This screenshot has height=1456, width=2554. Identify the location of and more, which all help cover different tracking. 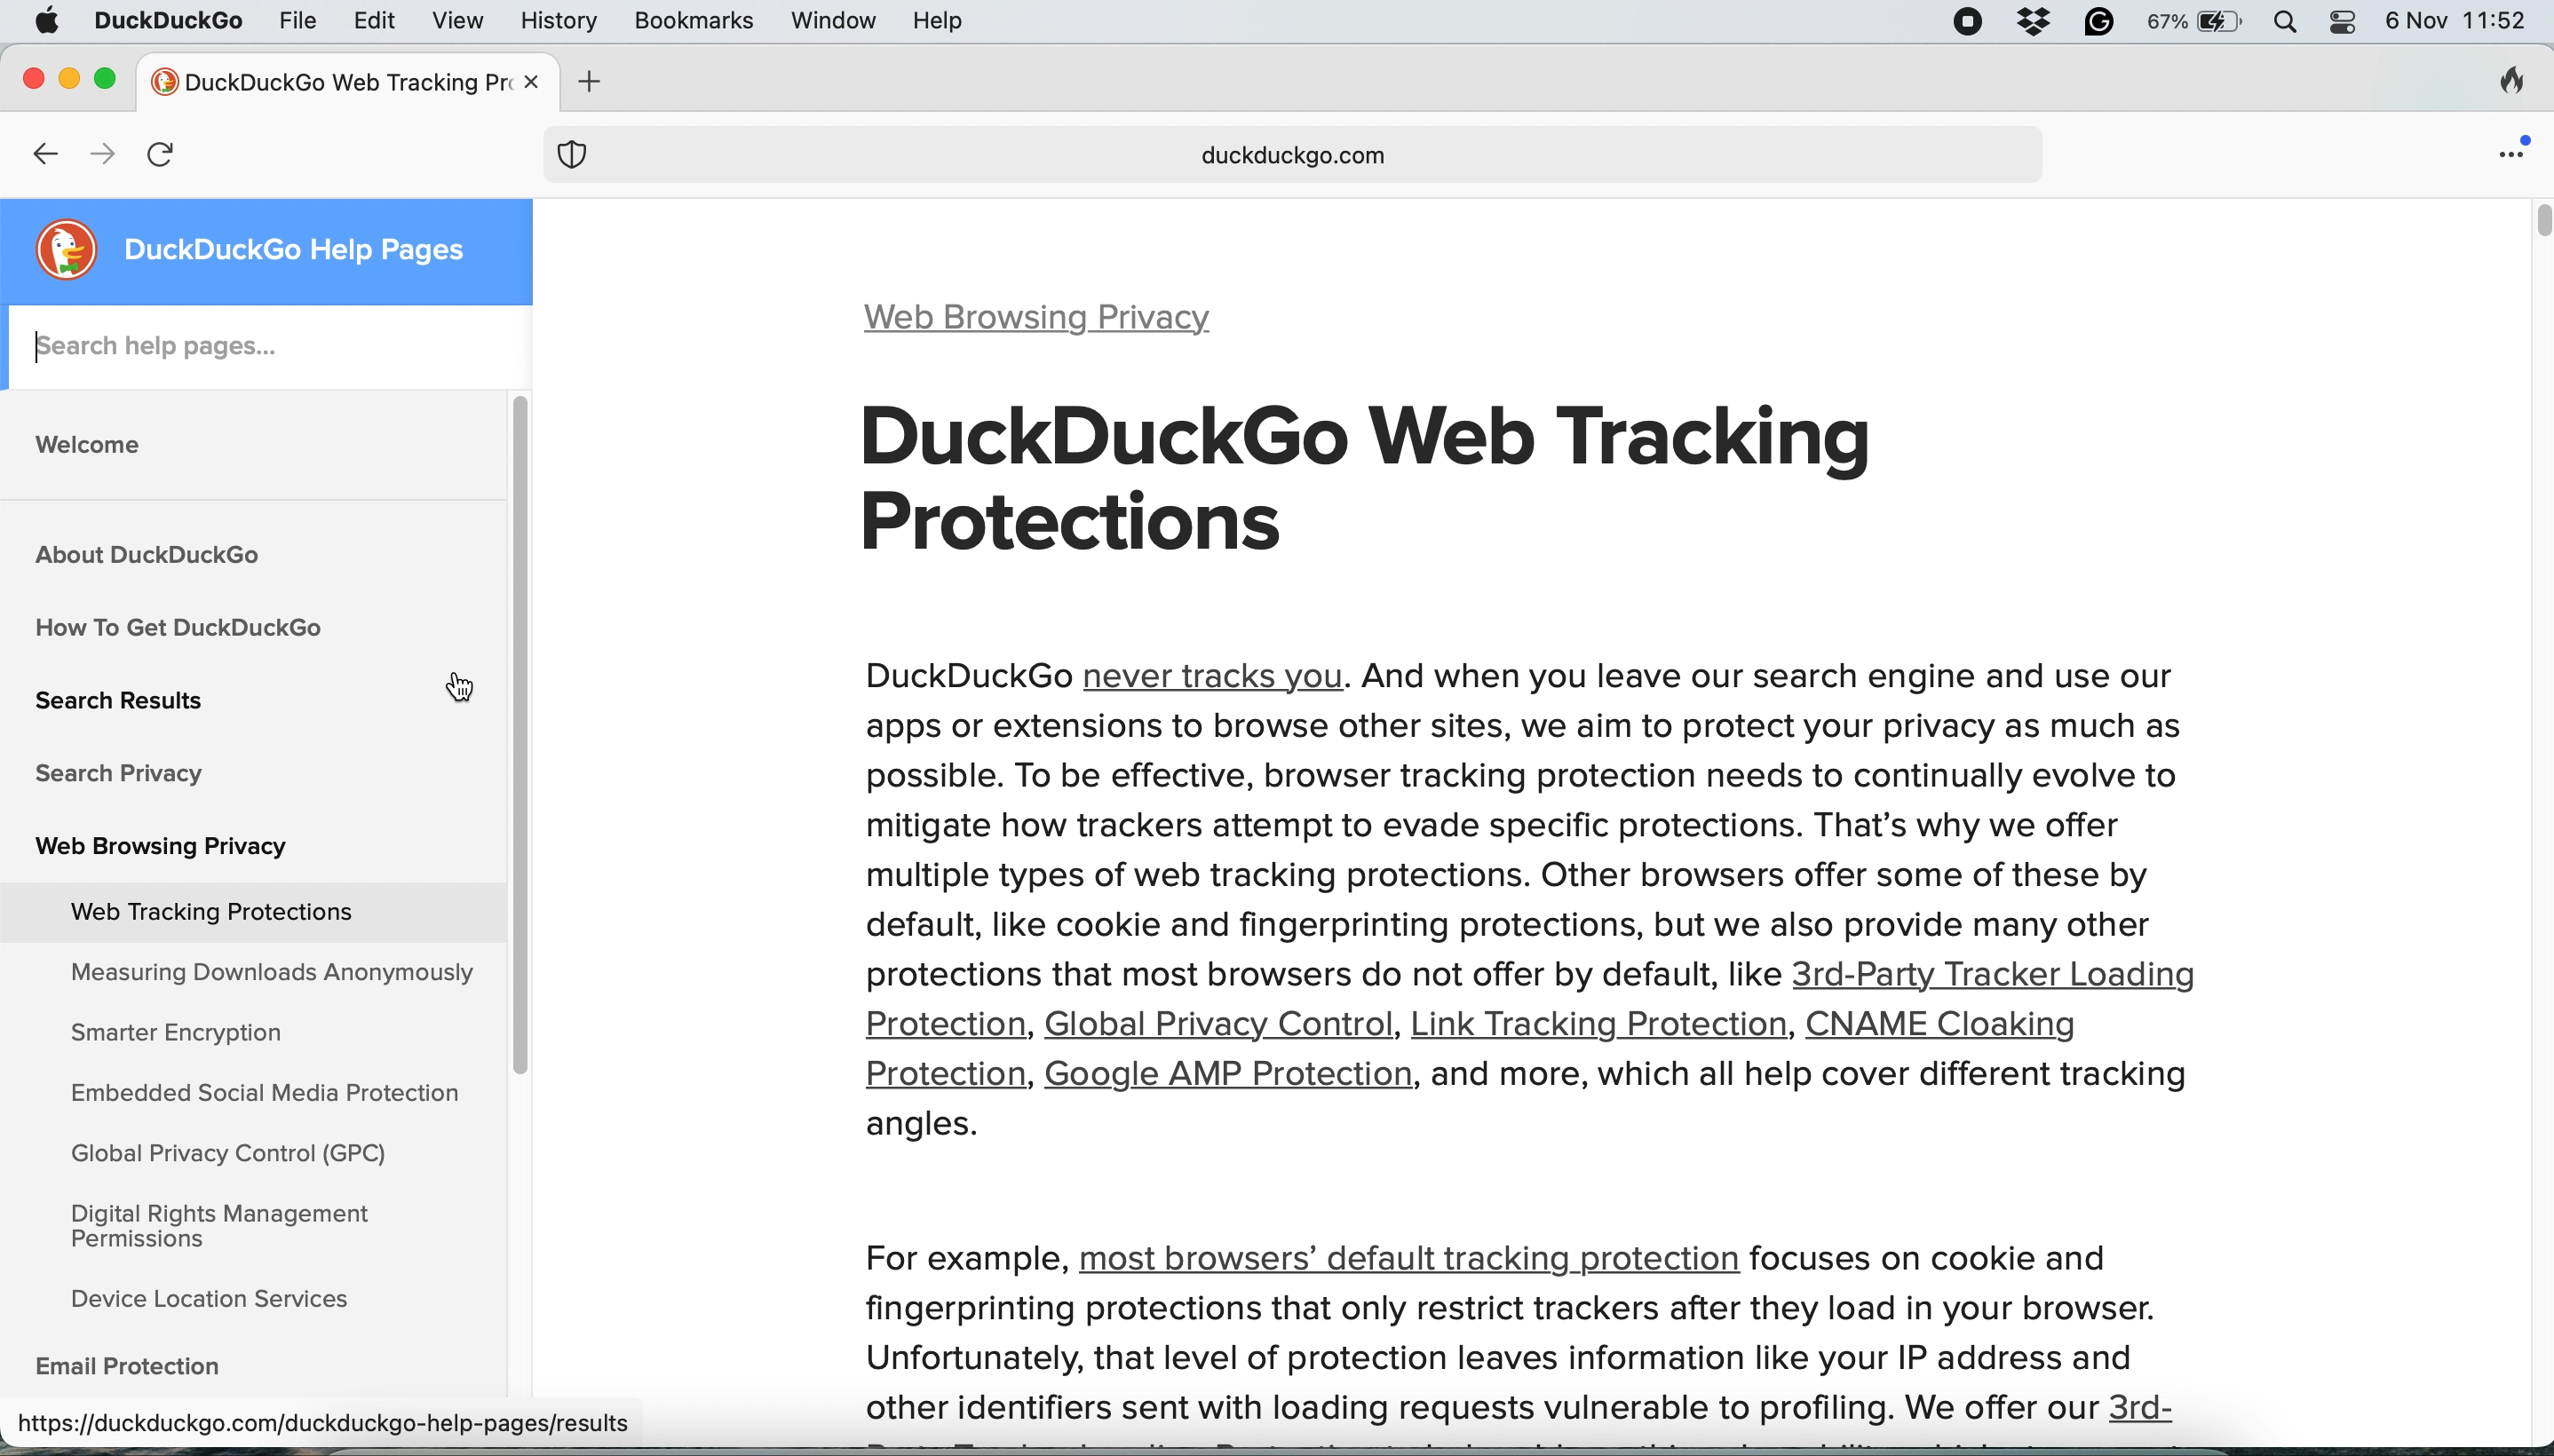
(1820, 1080).